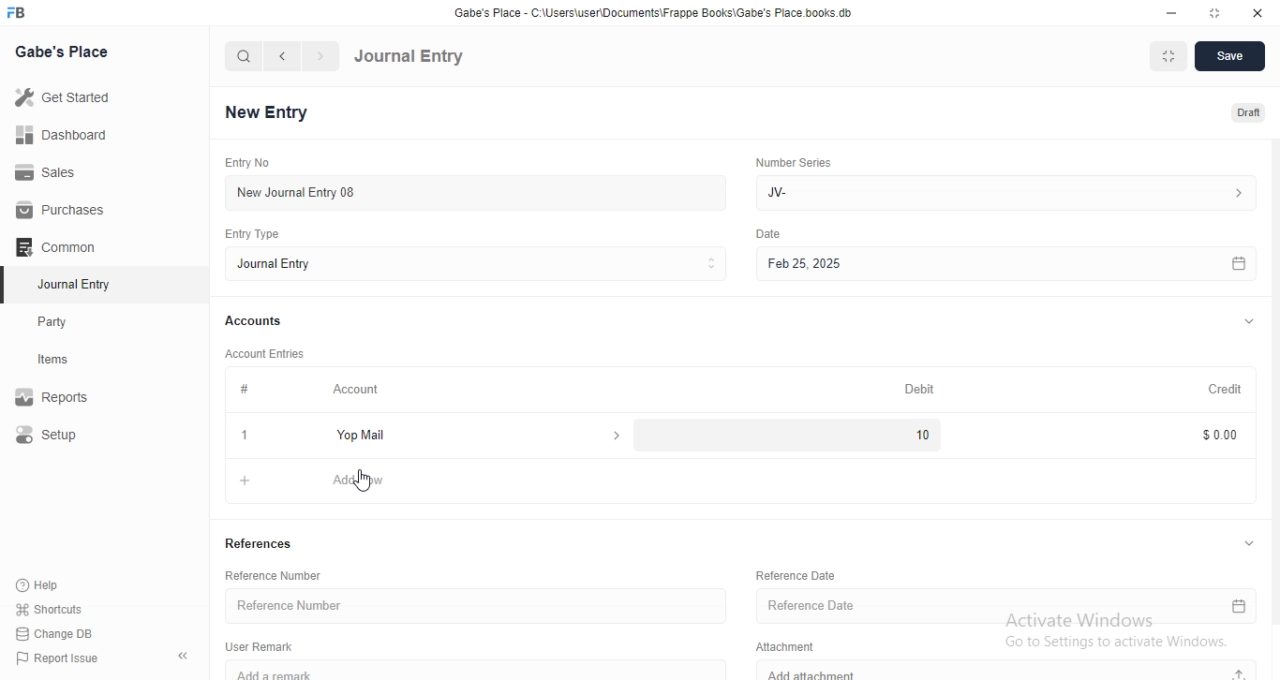 The height and width of the screenshot is (680, 1280). I want to click on 10, so click(911, 435).